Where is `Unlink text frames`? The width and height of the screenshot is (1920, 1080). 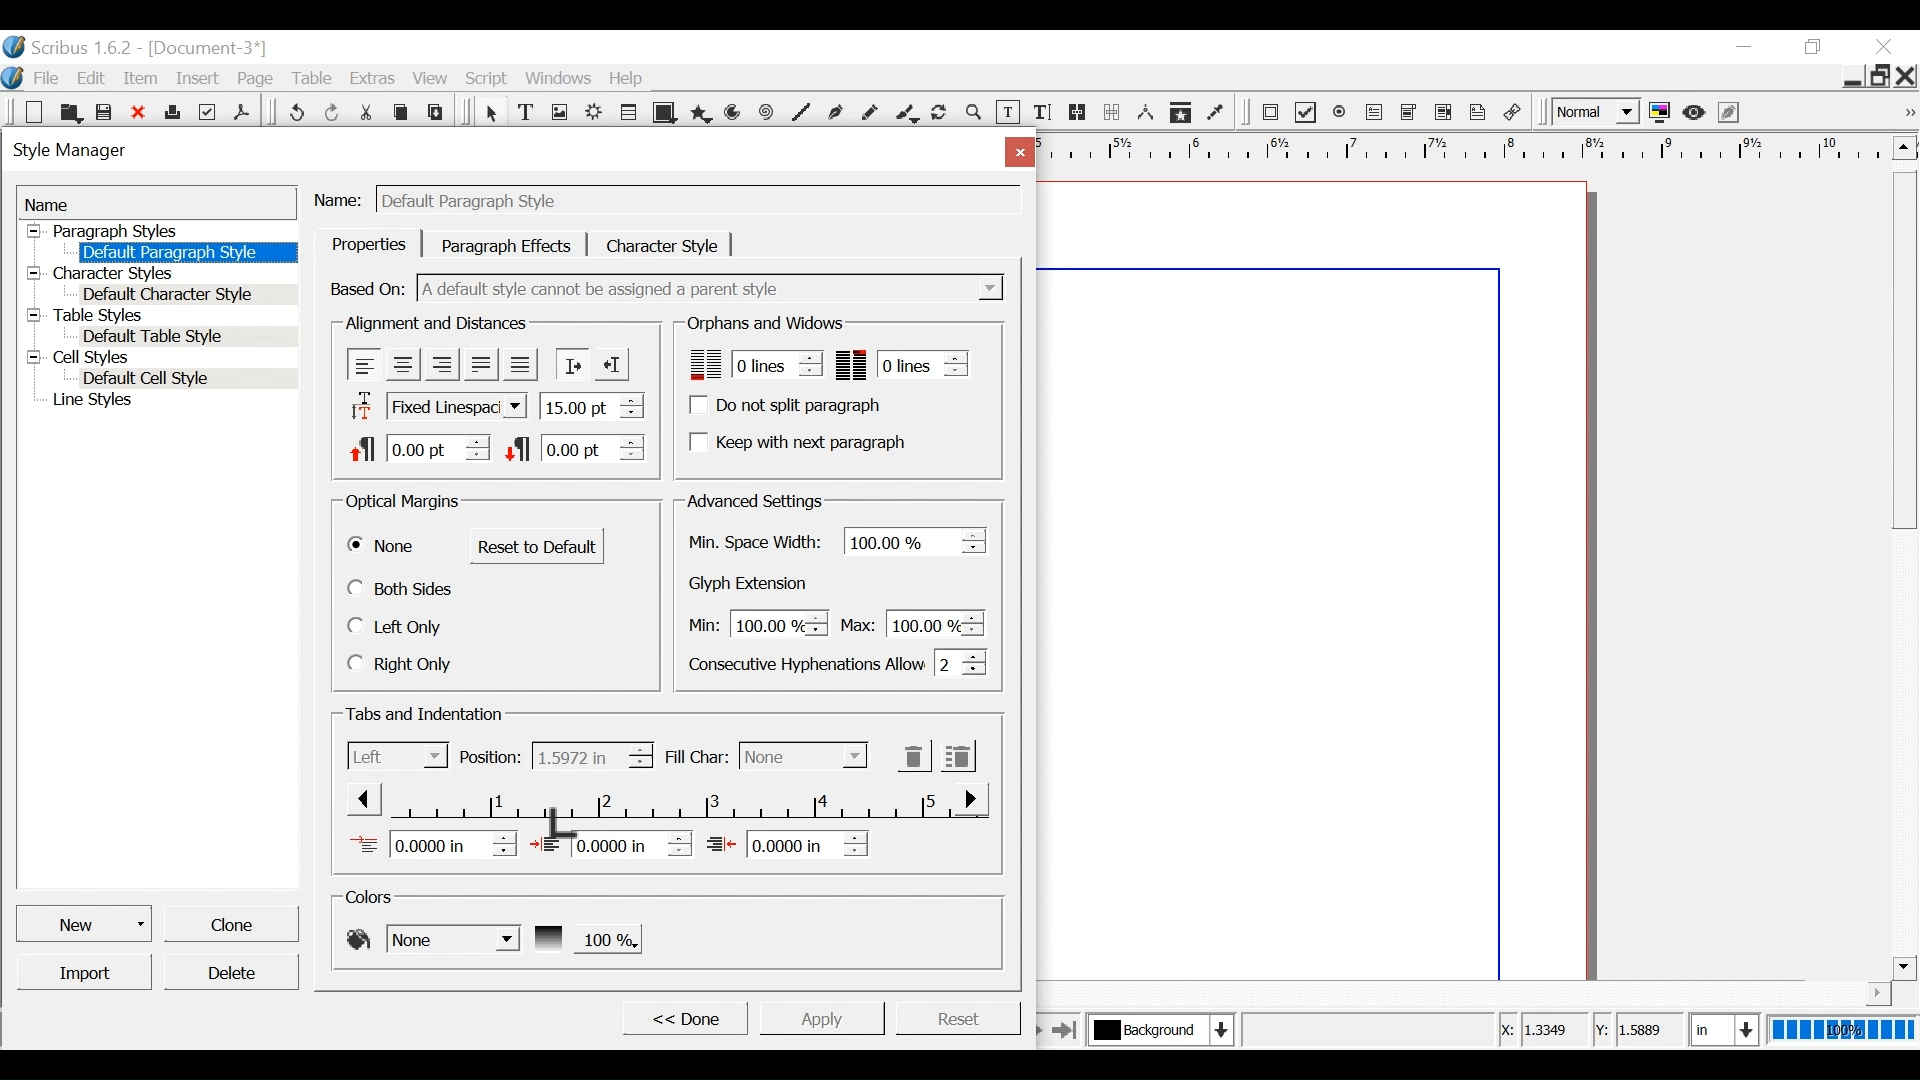 Unlink text frames is located at coordinates (1112, 112).